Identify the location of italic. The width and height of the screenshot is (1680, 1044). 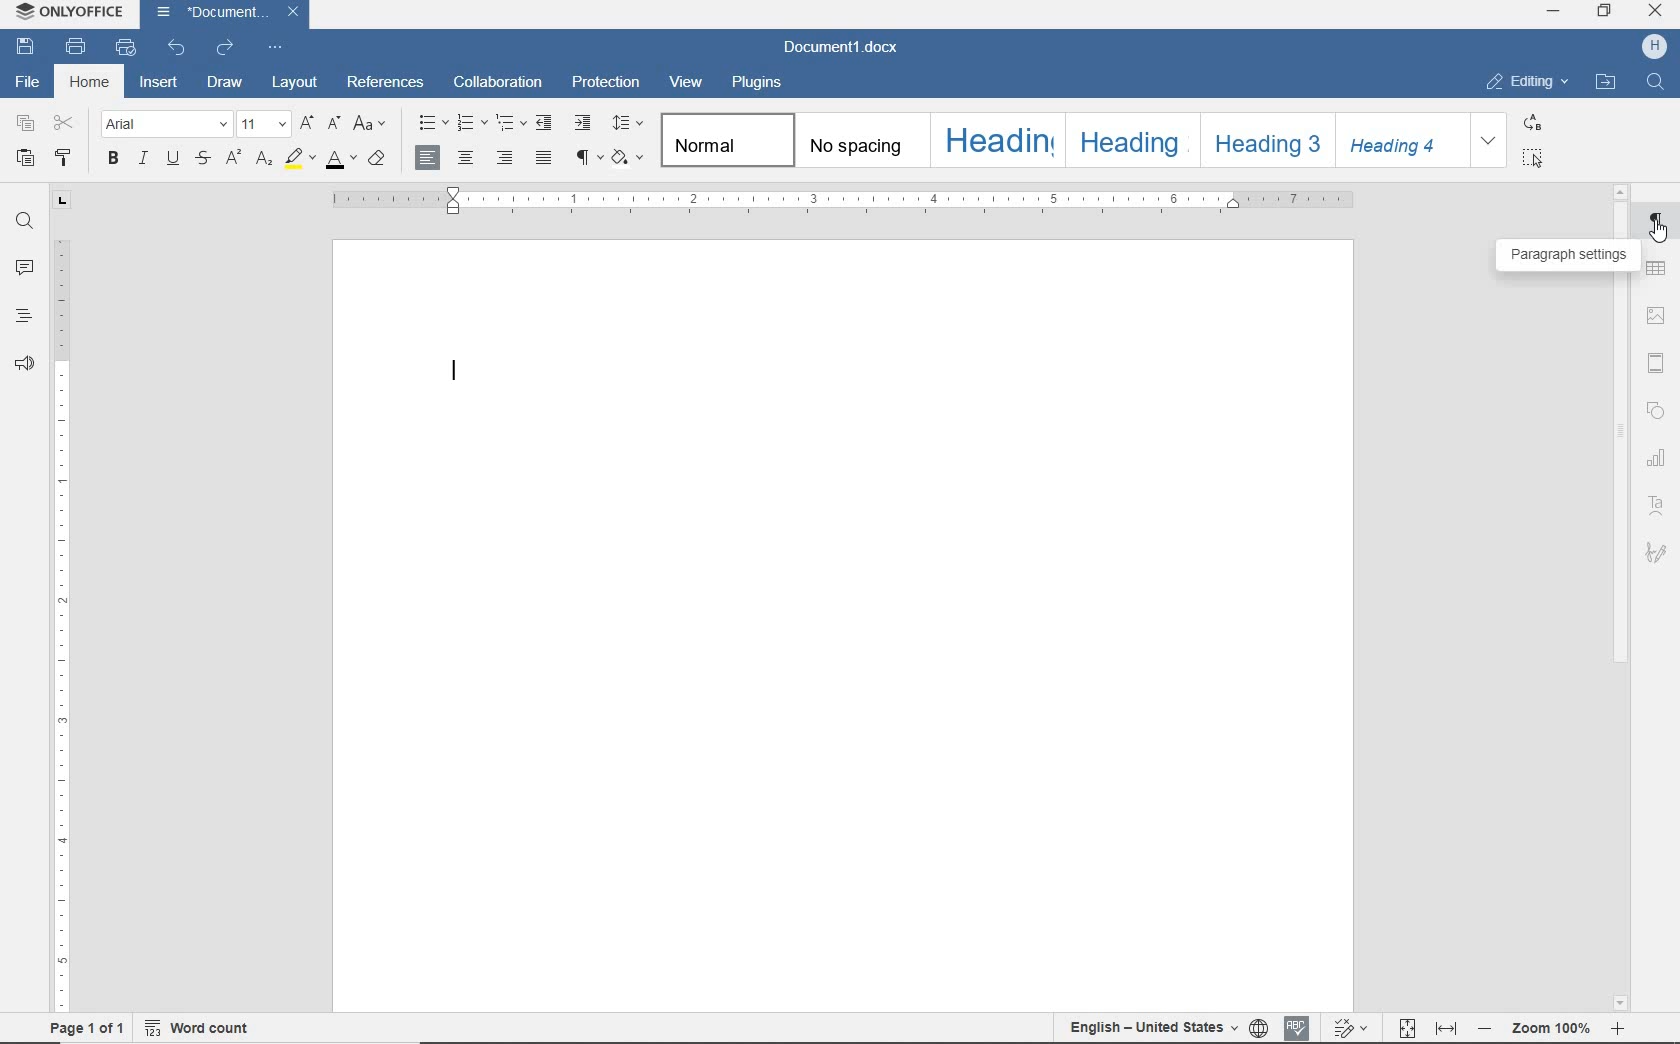
(144, 160).